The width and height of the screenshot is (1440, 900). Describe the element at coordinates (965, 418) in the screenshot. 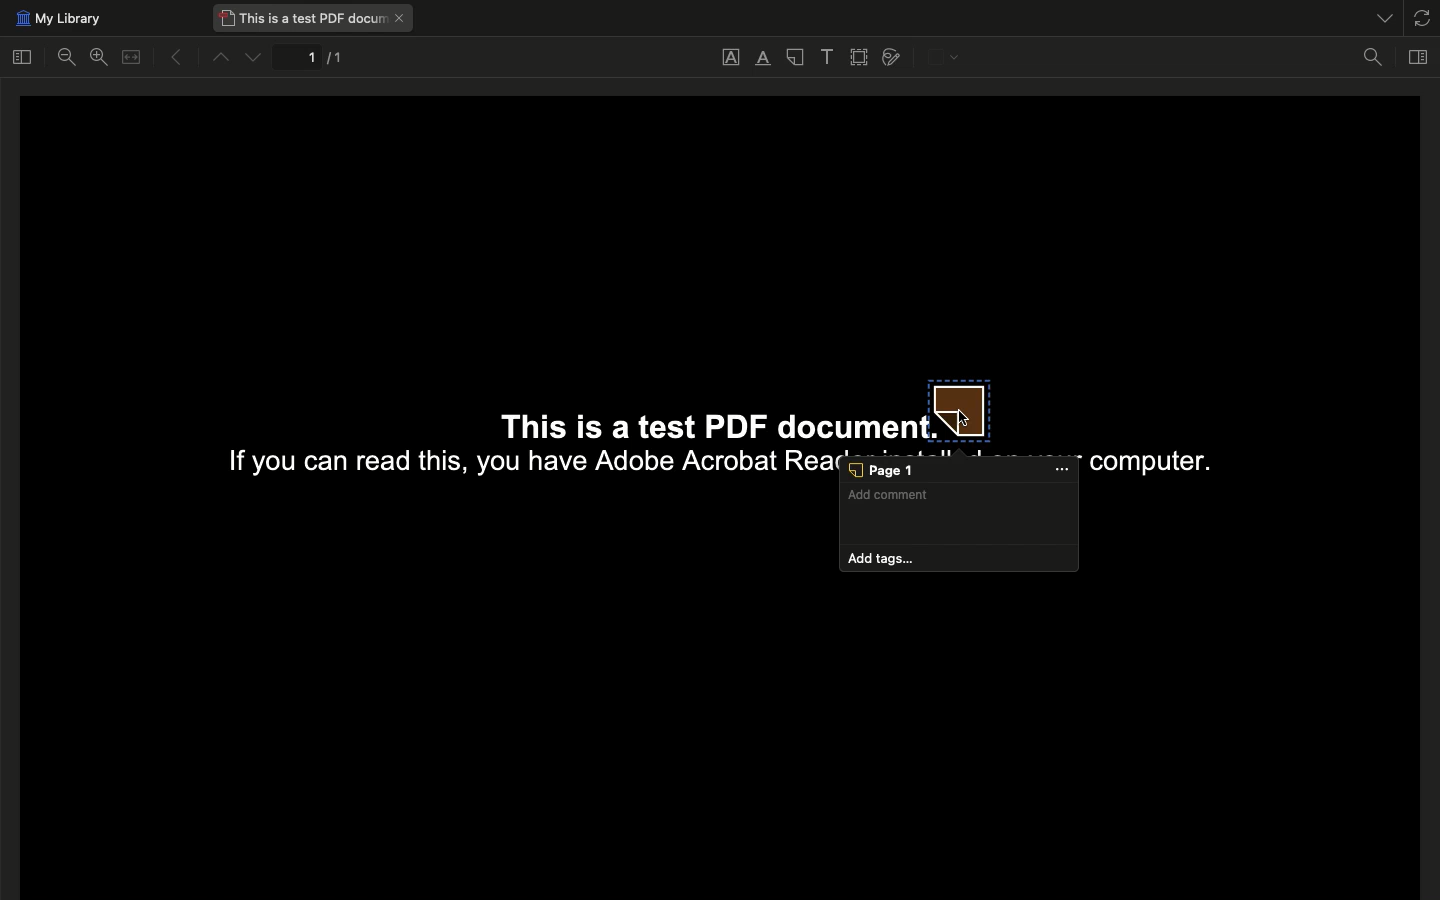

I see `cursor` at that location.